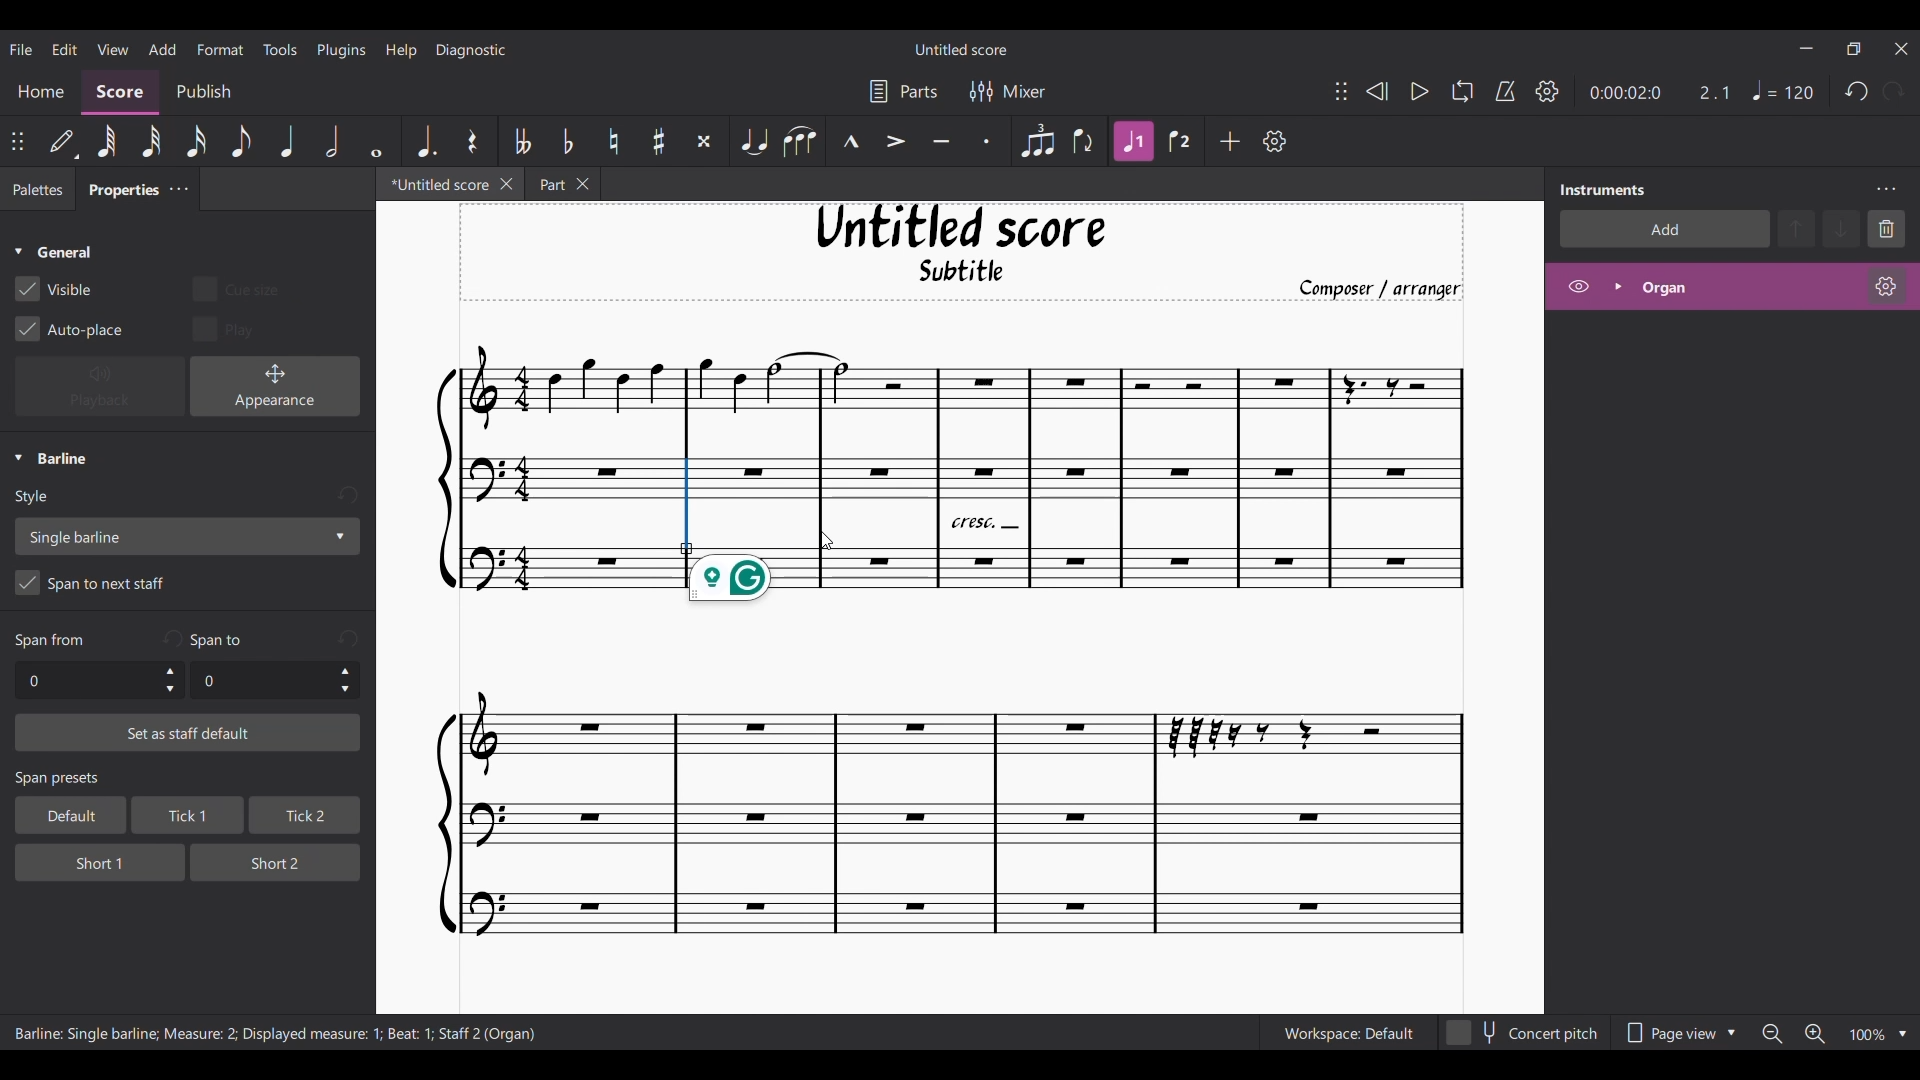 This screenshot has width=1920, height=1080. I want to click on Indicates text space for Span to, so click(221, 640).